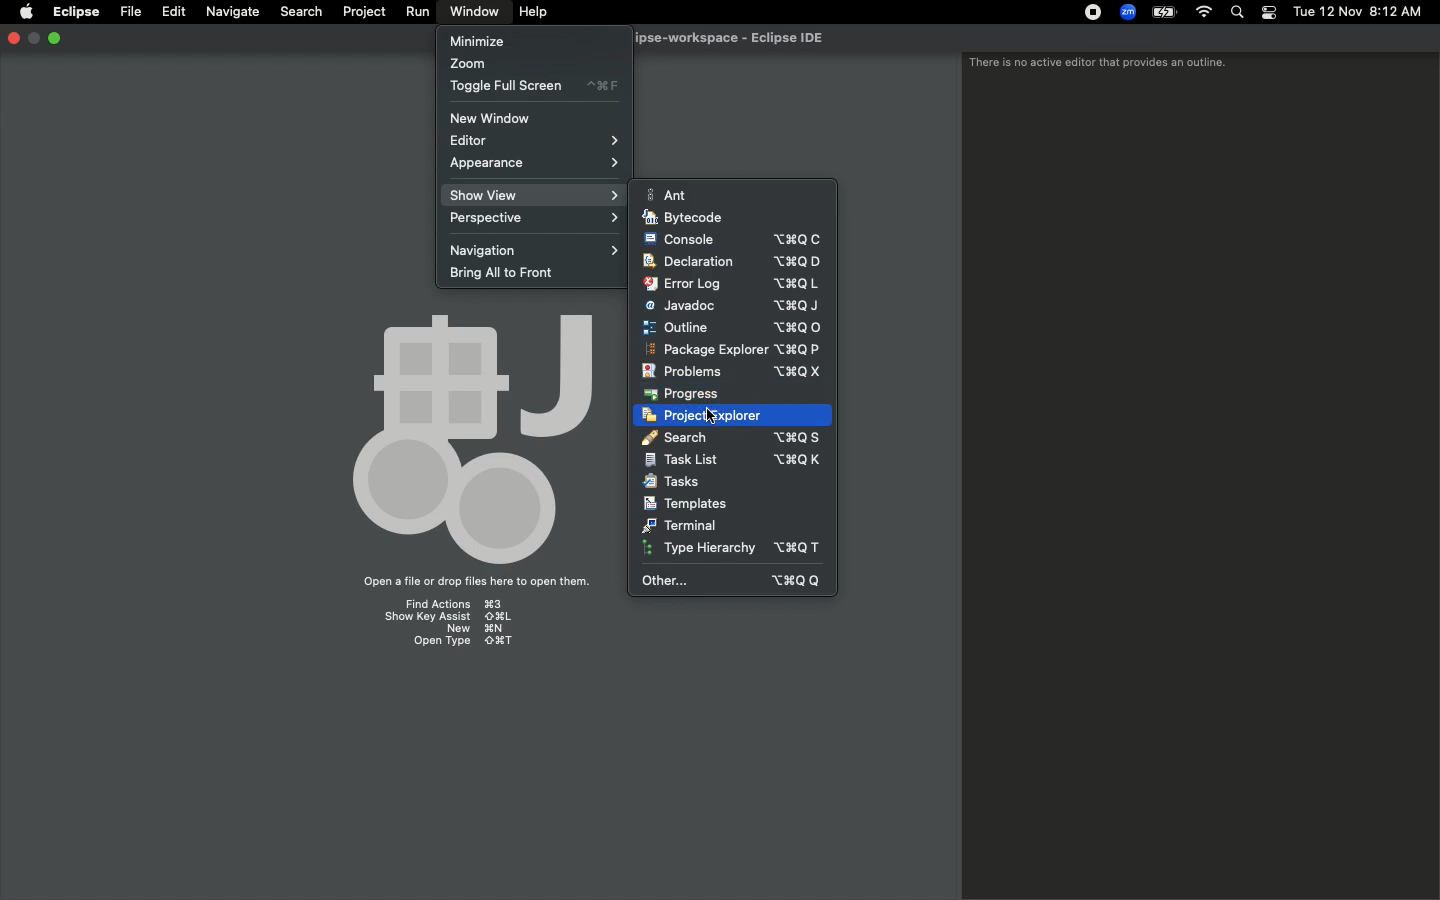  I want to click on Search, so click(300, 10).